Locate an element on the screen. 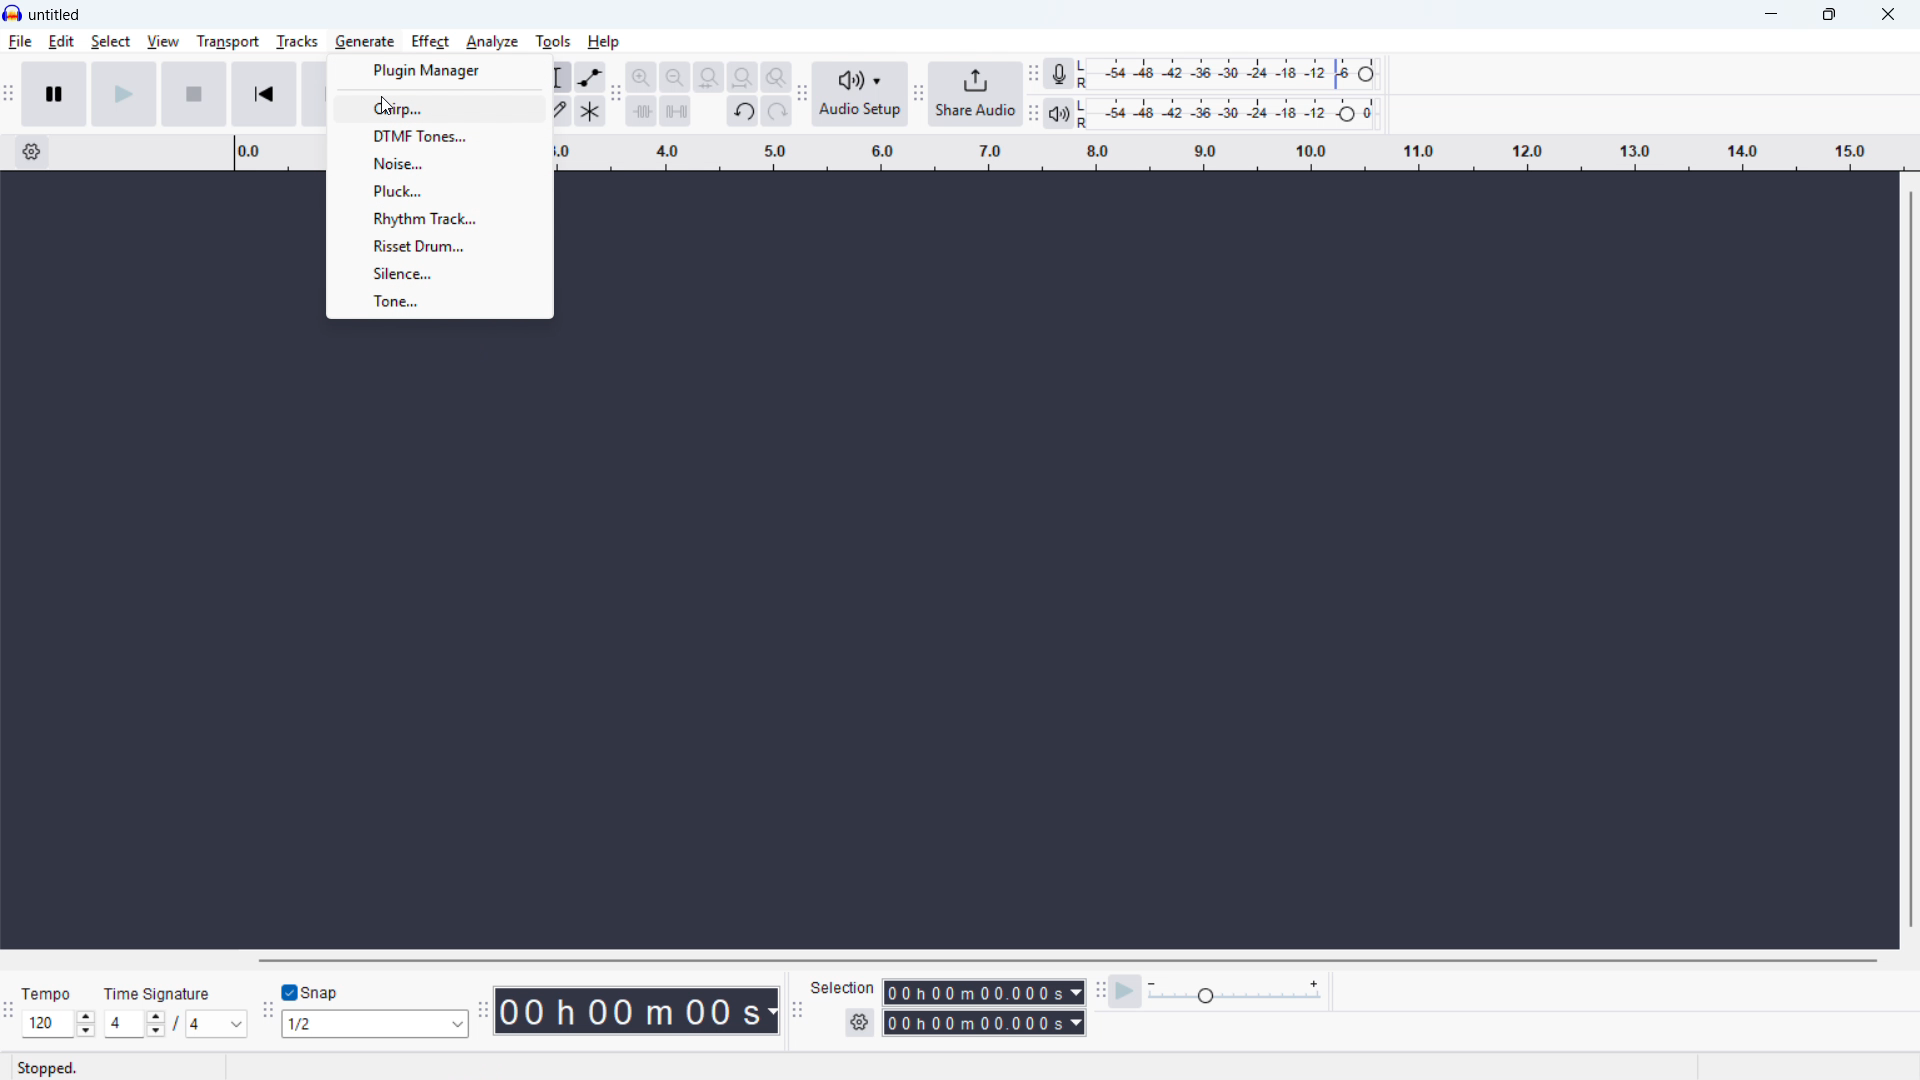 The height and width of the screenshot is (1080, 1920). Set snapping  is located at coordinates (375, 1024).